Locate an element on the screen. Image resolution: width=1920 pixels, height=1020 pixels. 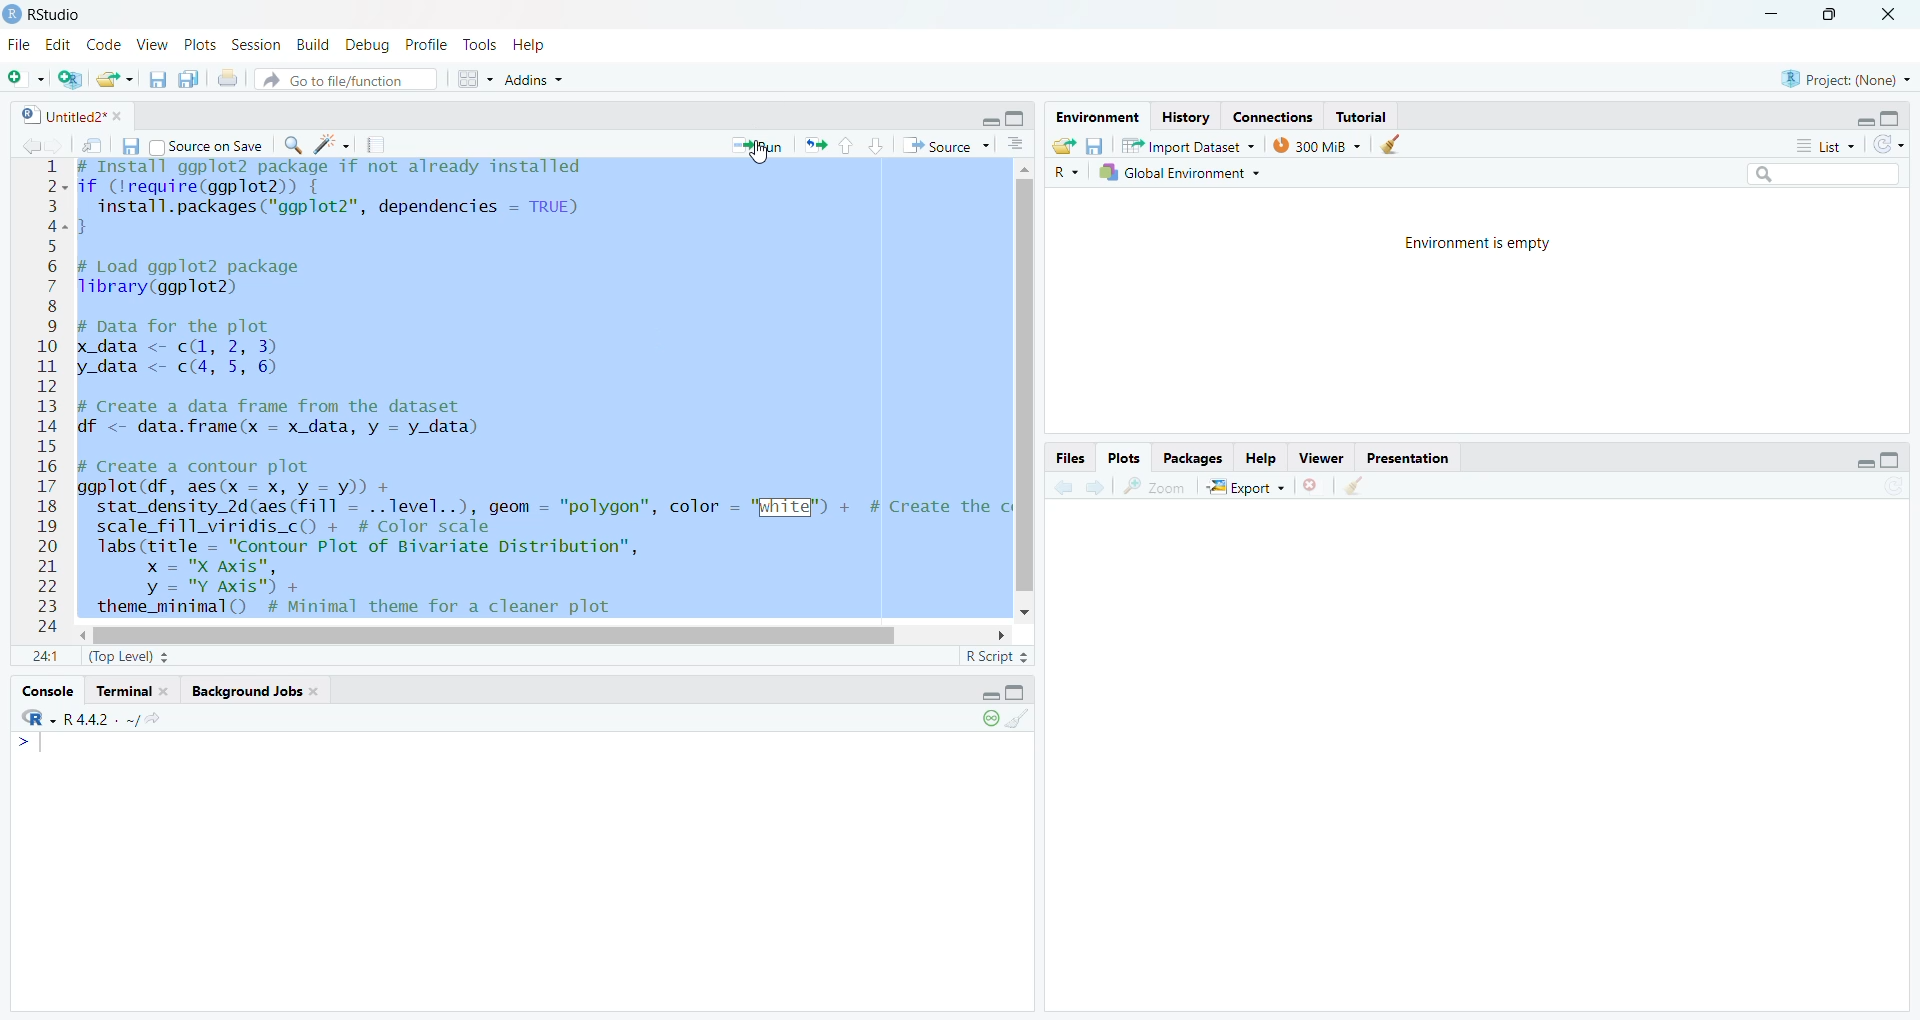
clear all plots is located at coordinates (1357, 486).